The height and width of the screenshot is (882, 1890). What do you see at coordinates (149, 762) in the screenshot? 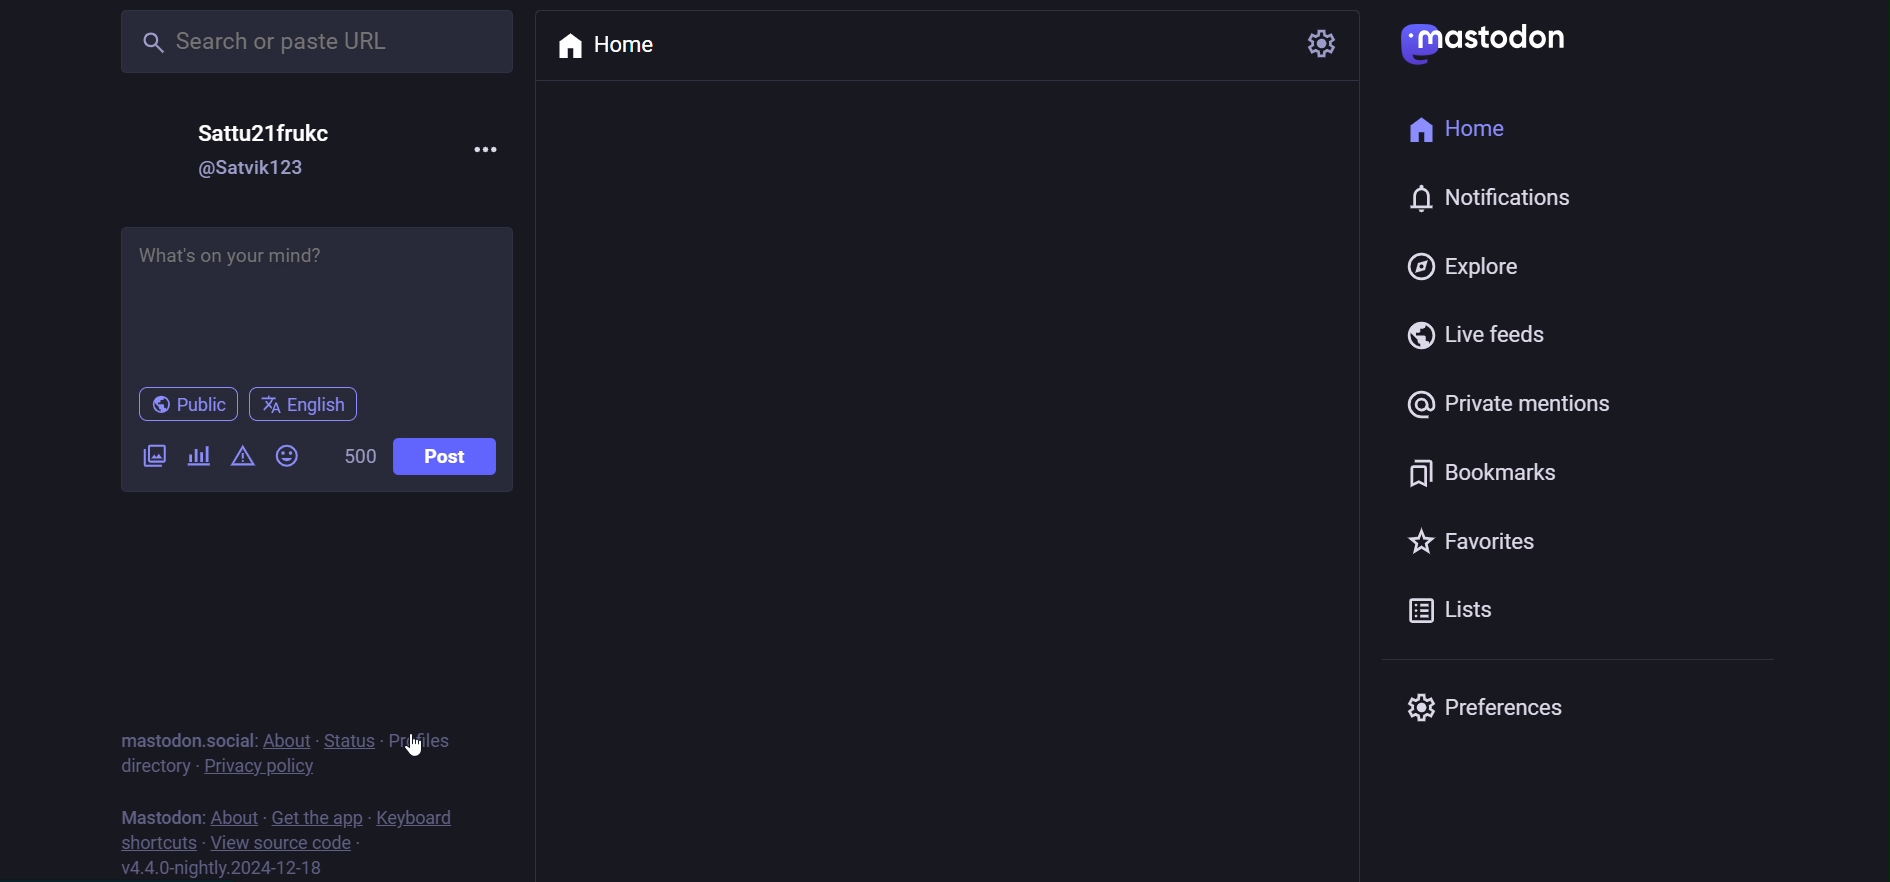
I see `directory` at bounding box center [149, 762].